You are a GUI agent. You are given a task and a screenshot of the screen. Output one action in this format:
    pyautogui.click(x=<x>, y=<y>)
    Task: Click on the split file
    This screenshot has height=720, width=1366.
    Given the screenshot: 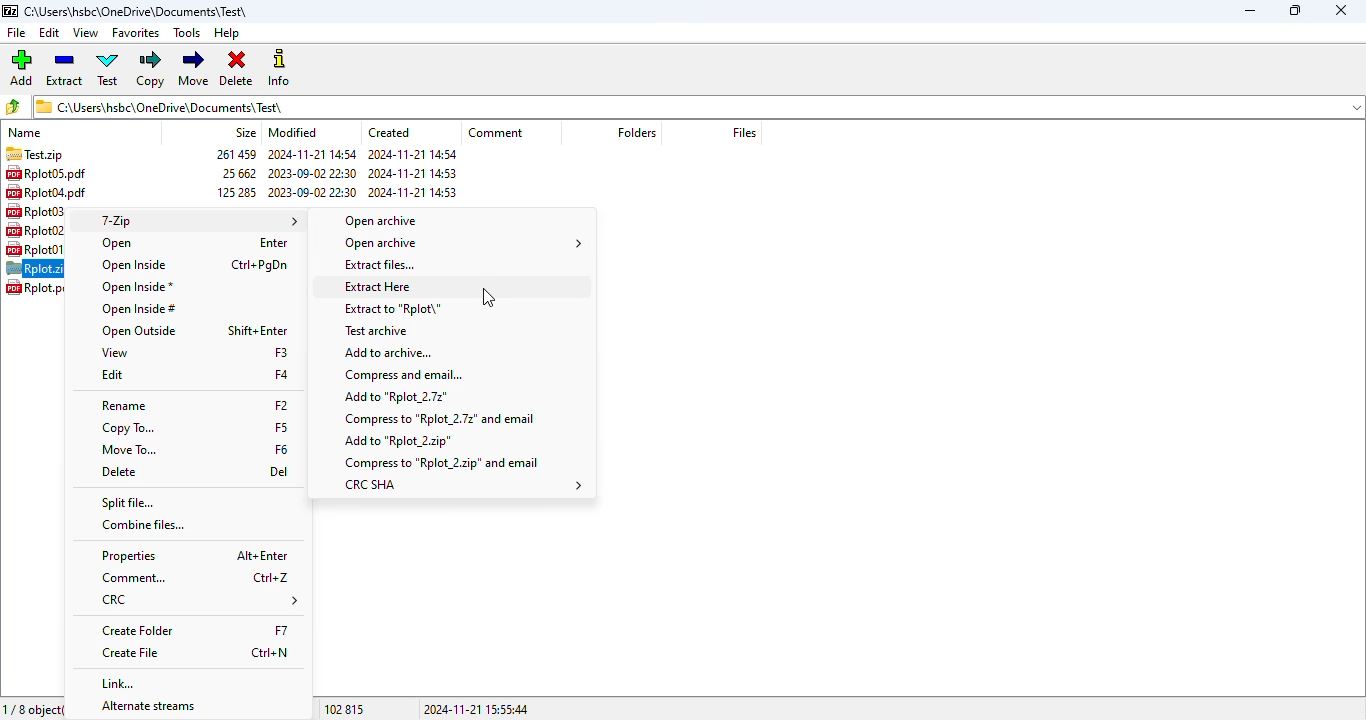 What is the action you would take?
    pyautogui.click(x=129, y=501)
    